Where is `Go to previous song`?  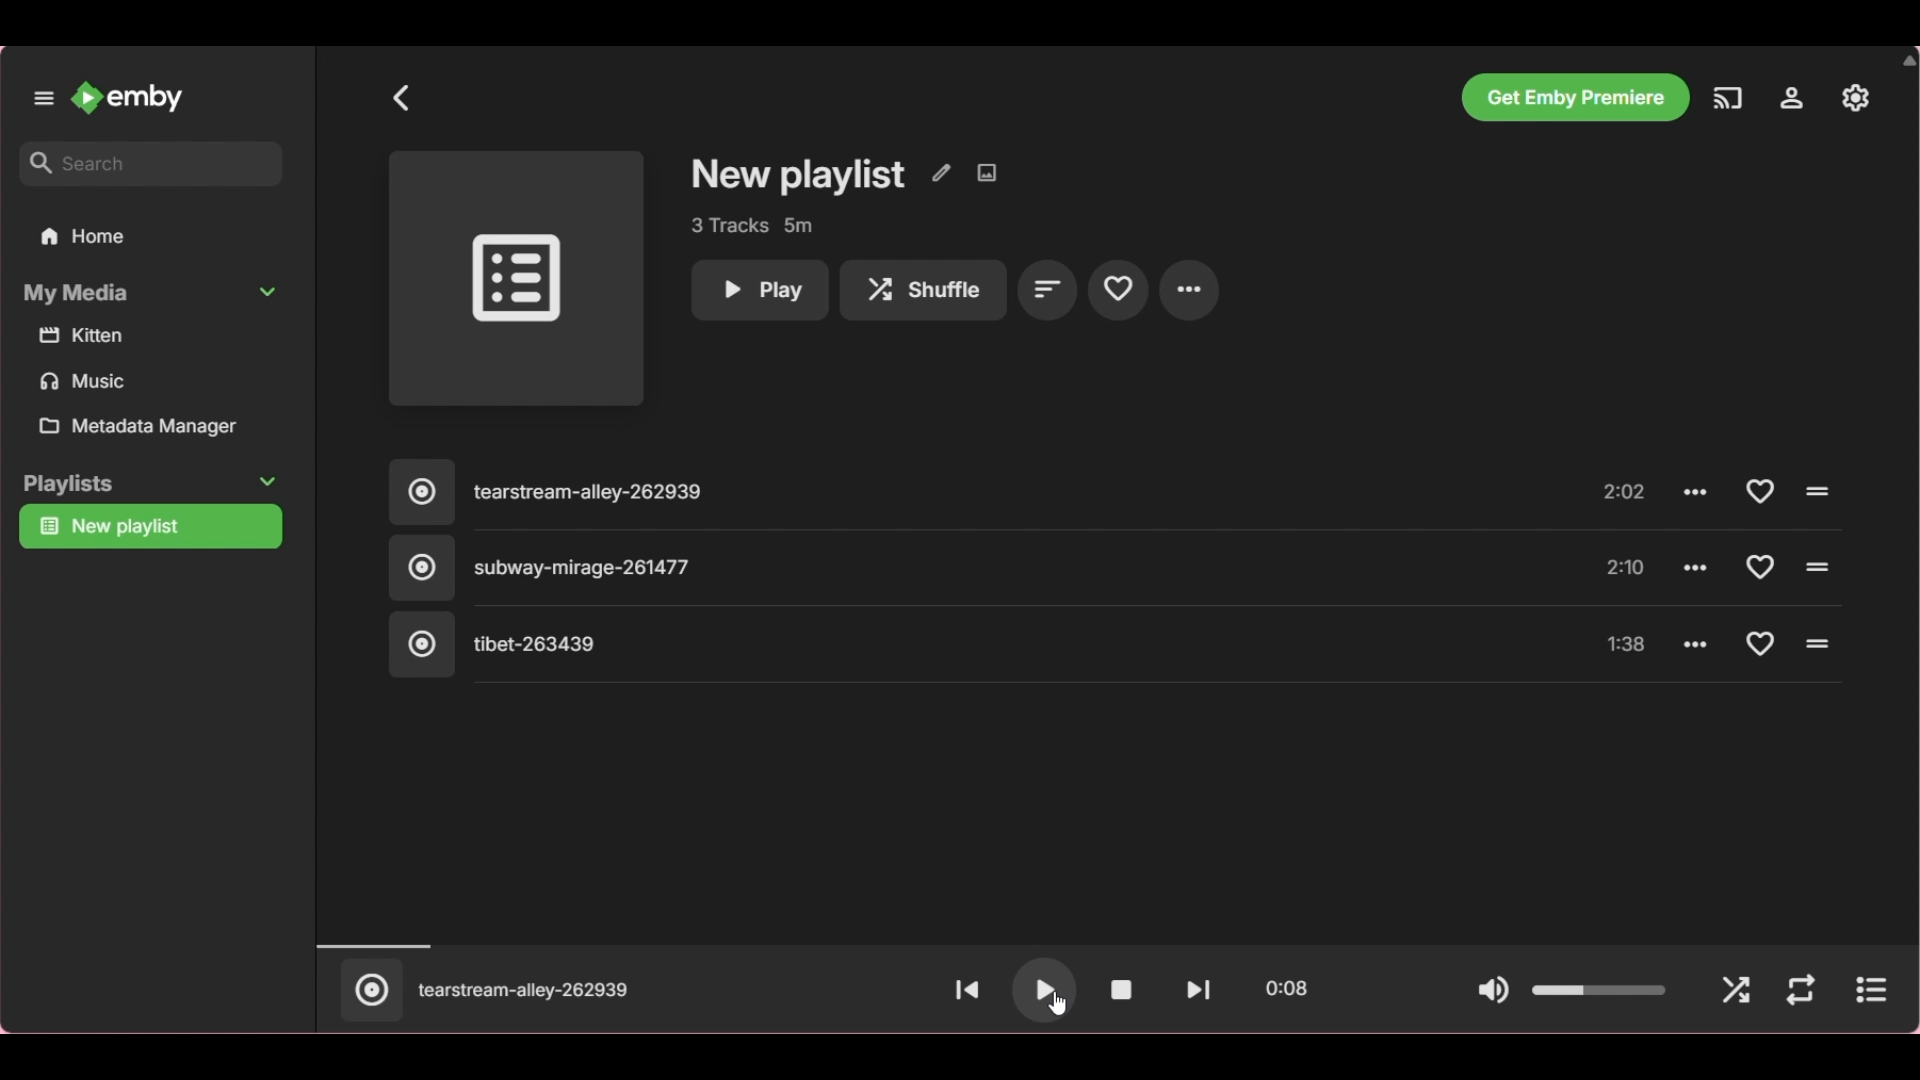
Go to previous song is located at coordinates (965, 988).